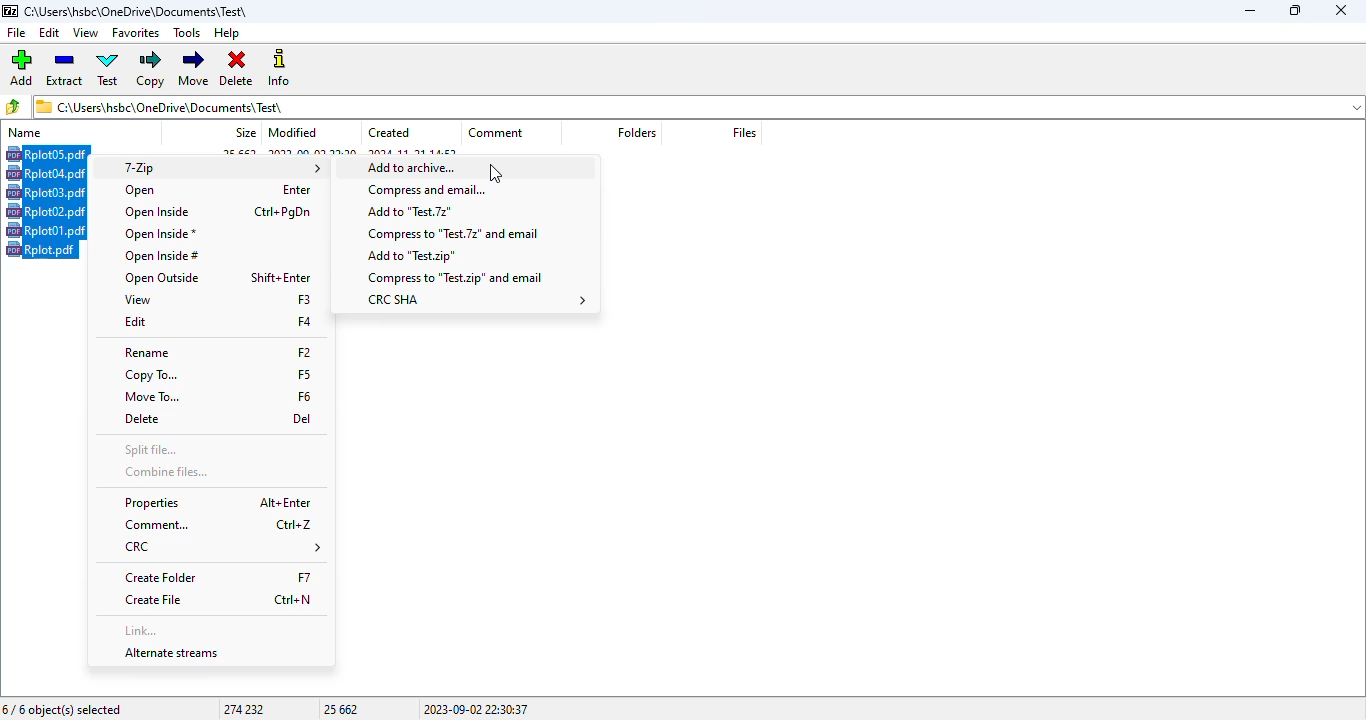 This screenshot has width=1366, height=720. Describe the element at coordinates (1249, 11) in the screenshot. I see `minimize` at that location.